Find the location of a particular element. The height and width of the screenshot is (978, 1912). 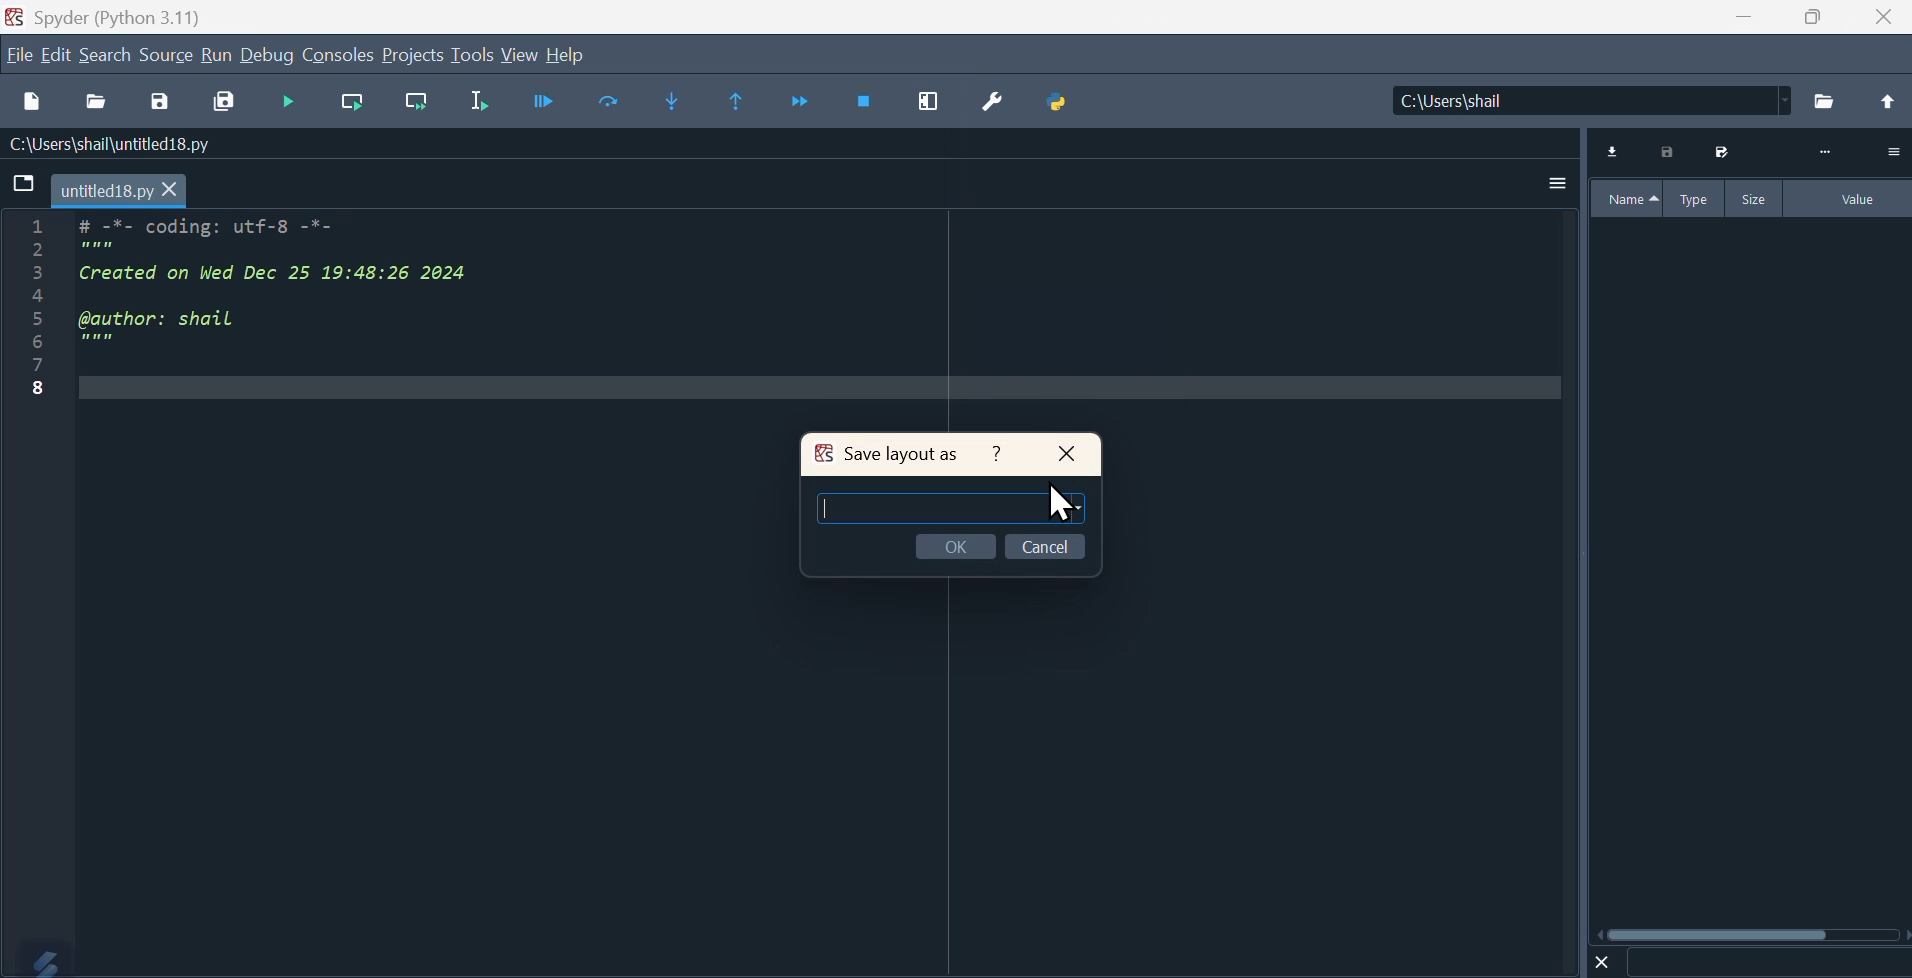

File is located at coordinates (19, 54).